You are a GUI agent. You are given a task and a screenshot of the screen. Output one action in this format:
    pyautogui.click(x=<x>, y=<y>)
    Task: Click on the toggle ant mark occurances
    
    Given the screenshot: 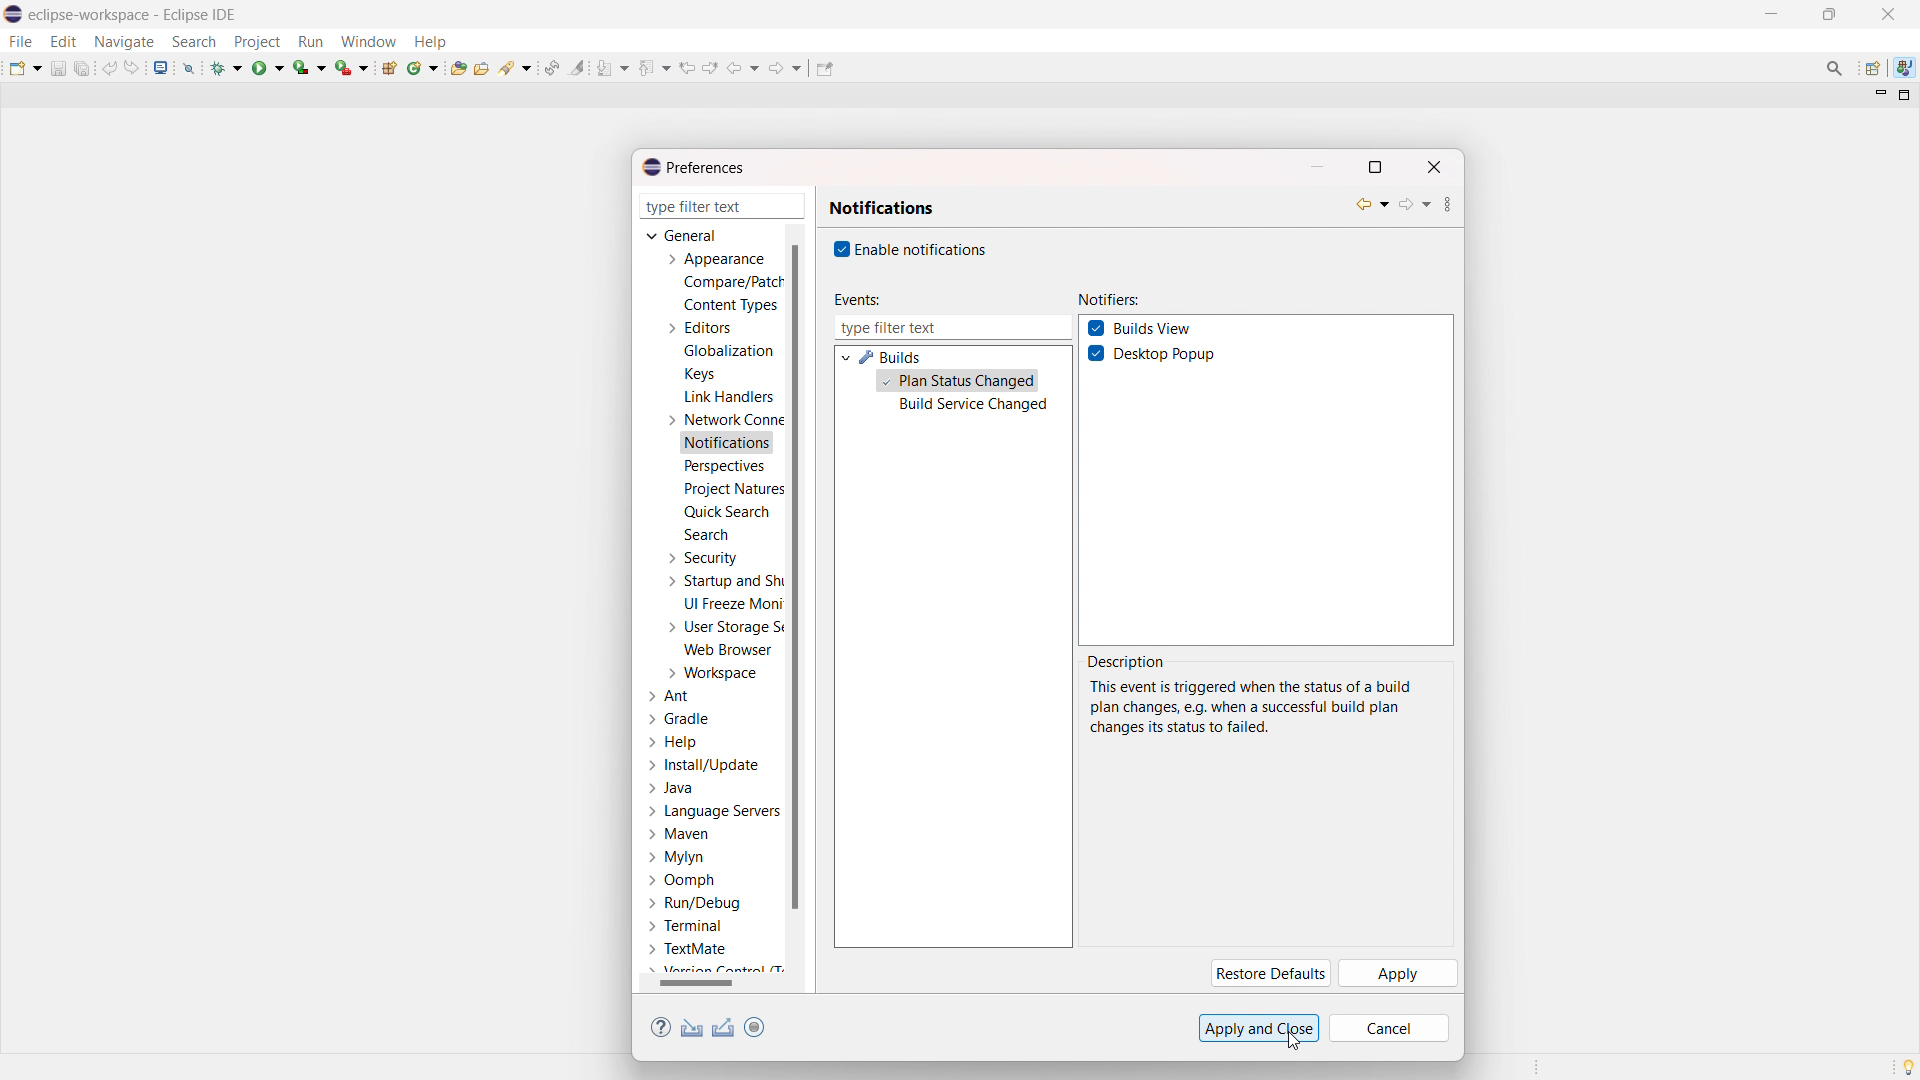 What is the action you would take?
    pyautogui.click(x=577, y=67)
    